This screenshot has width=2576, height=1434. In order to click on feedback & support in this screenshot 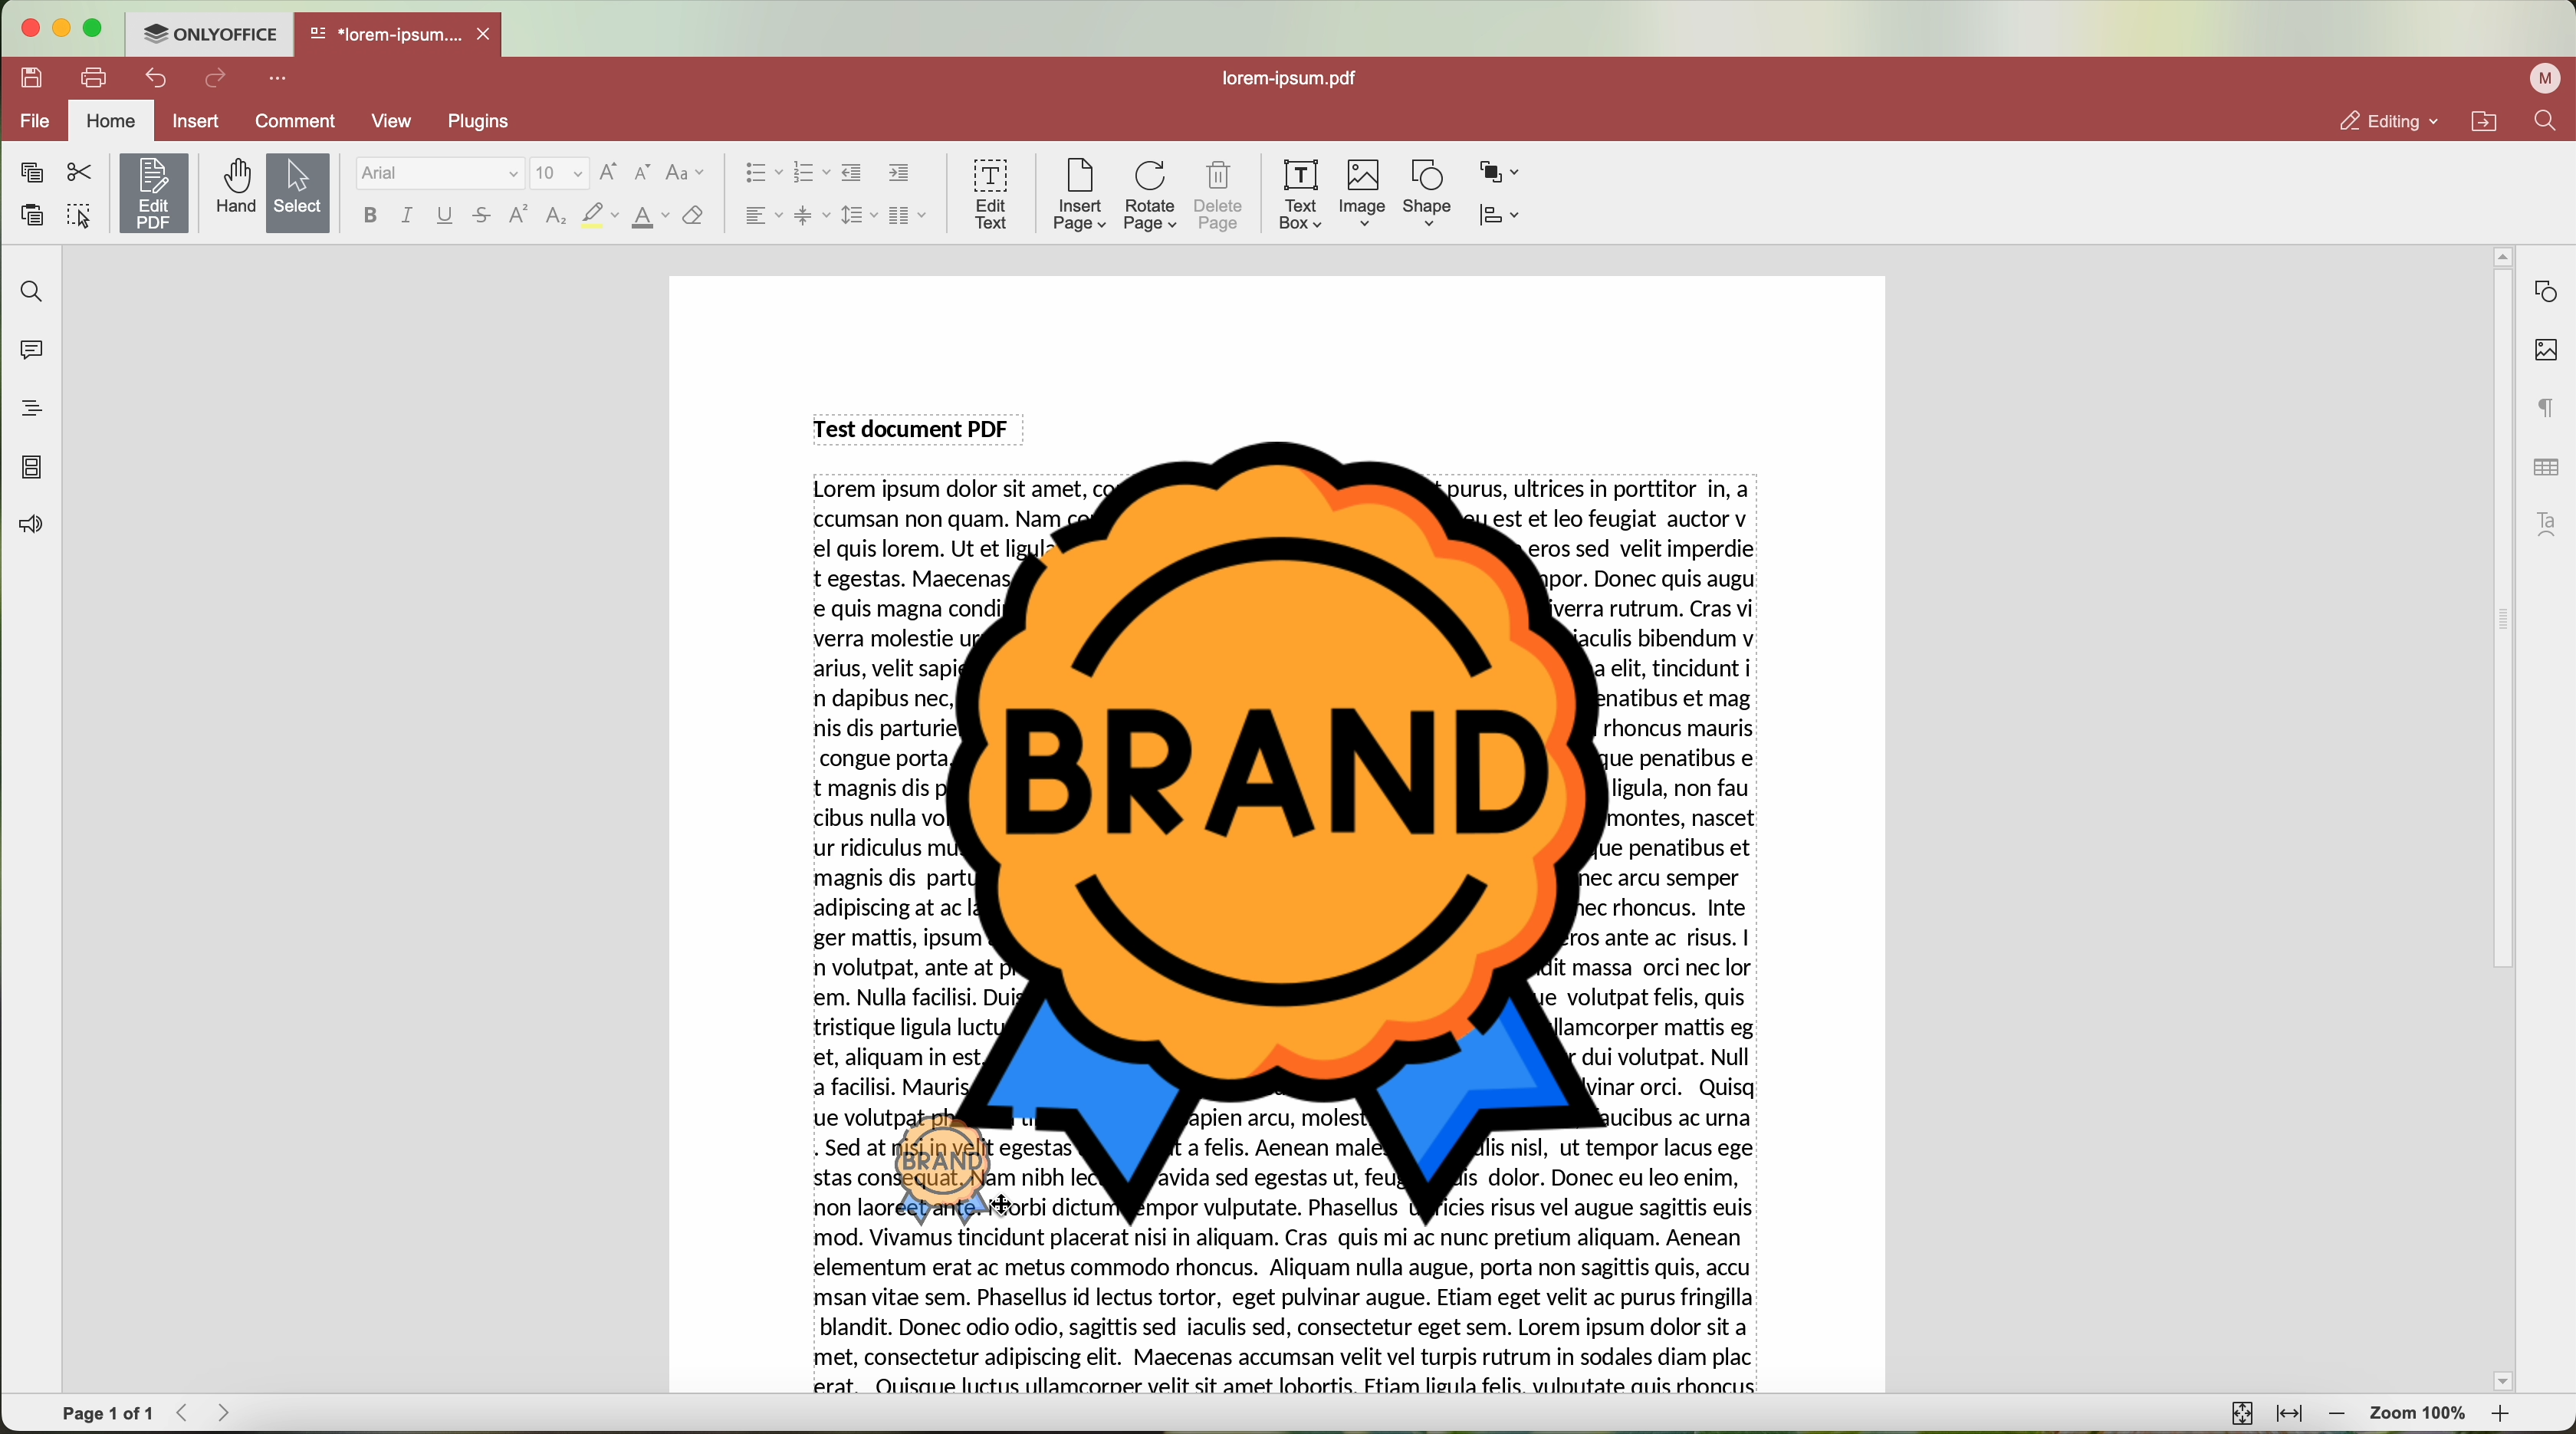, I will do `click(29, 528)`.